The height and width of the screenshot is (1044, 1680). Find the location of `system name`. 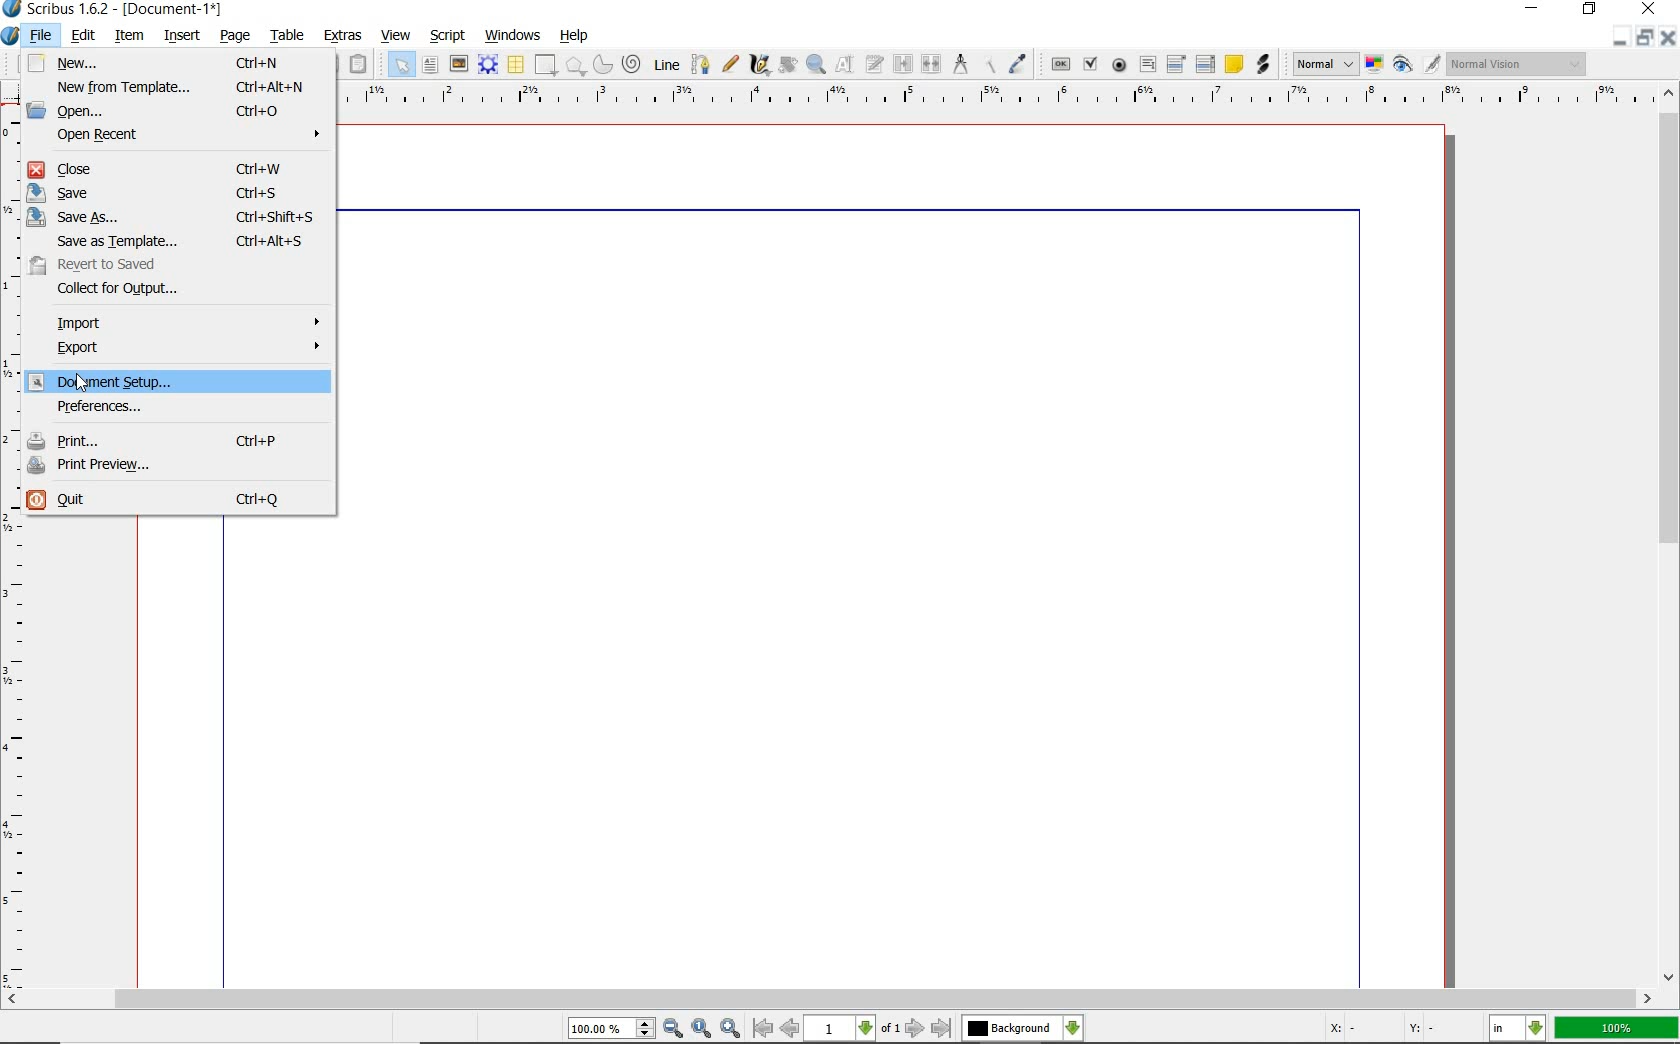

system name is located at coordinates (113, 10).